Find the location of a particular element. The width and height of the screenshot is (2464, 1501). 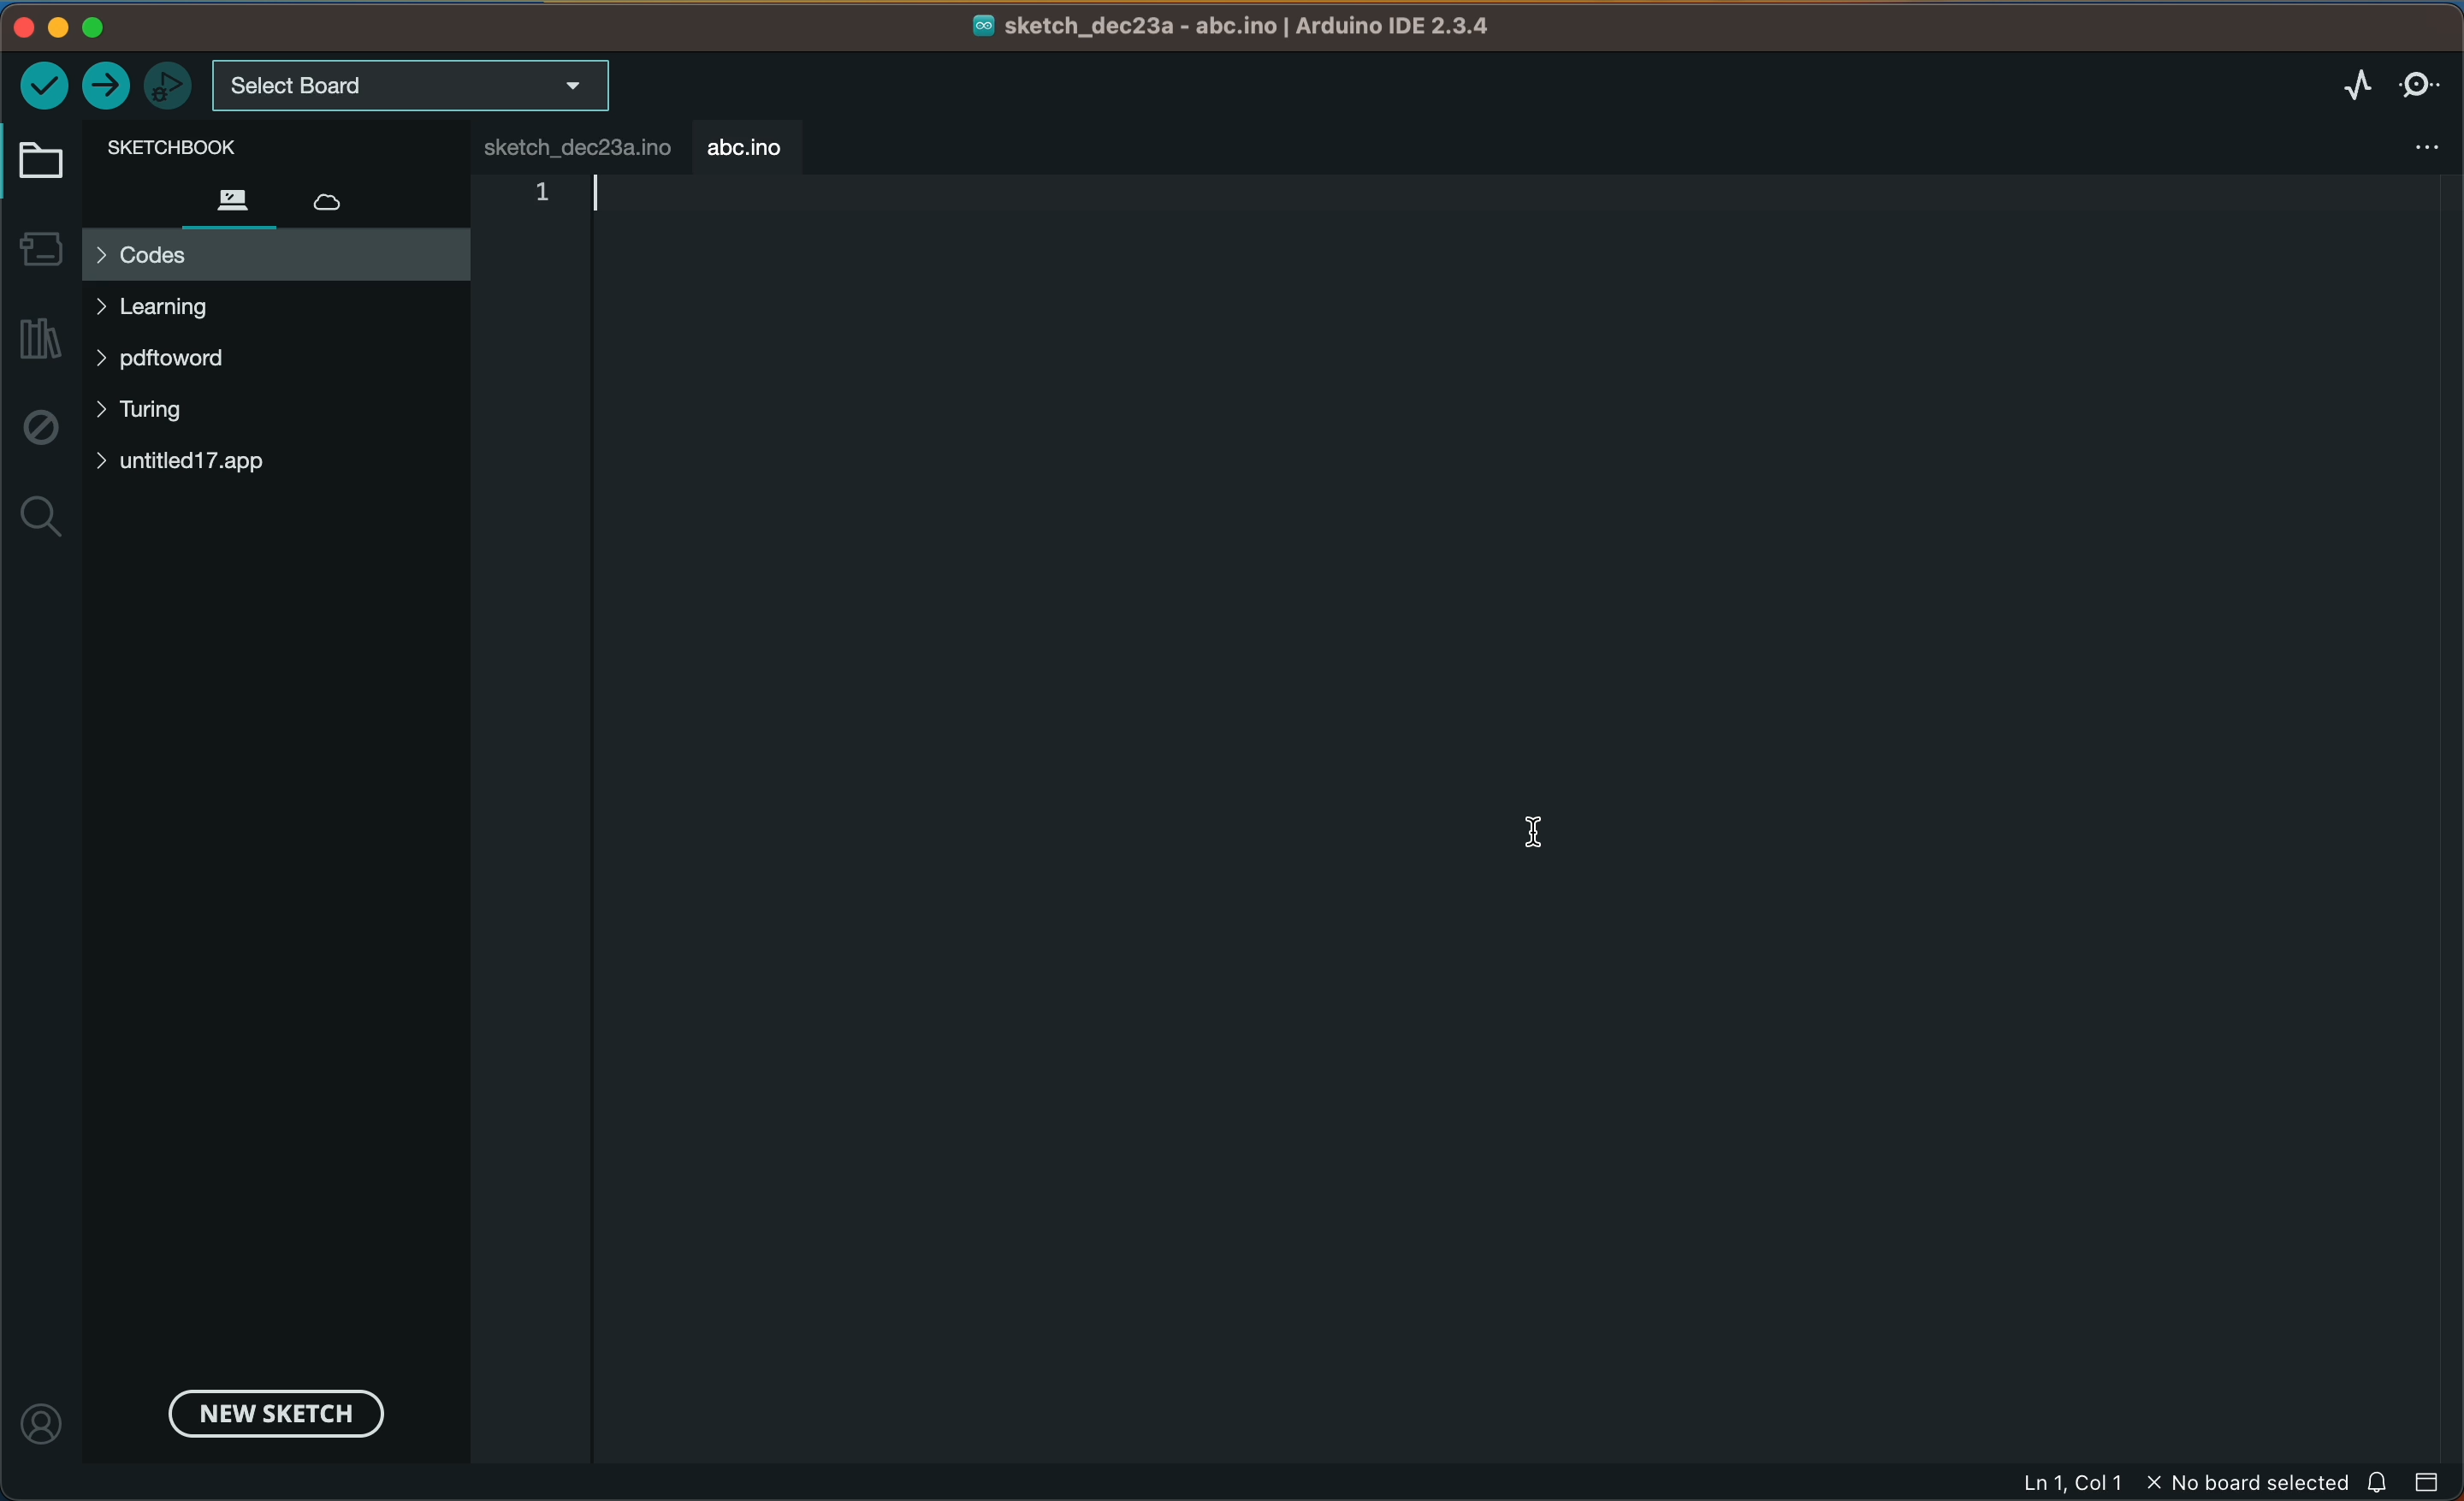

learning is located at coordinates (196, 307).